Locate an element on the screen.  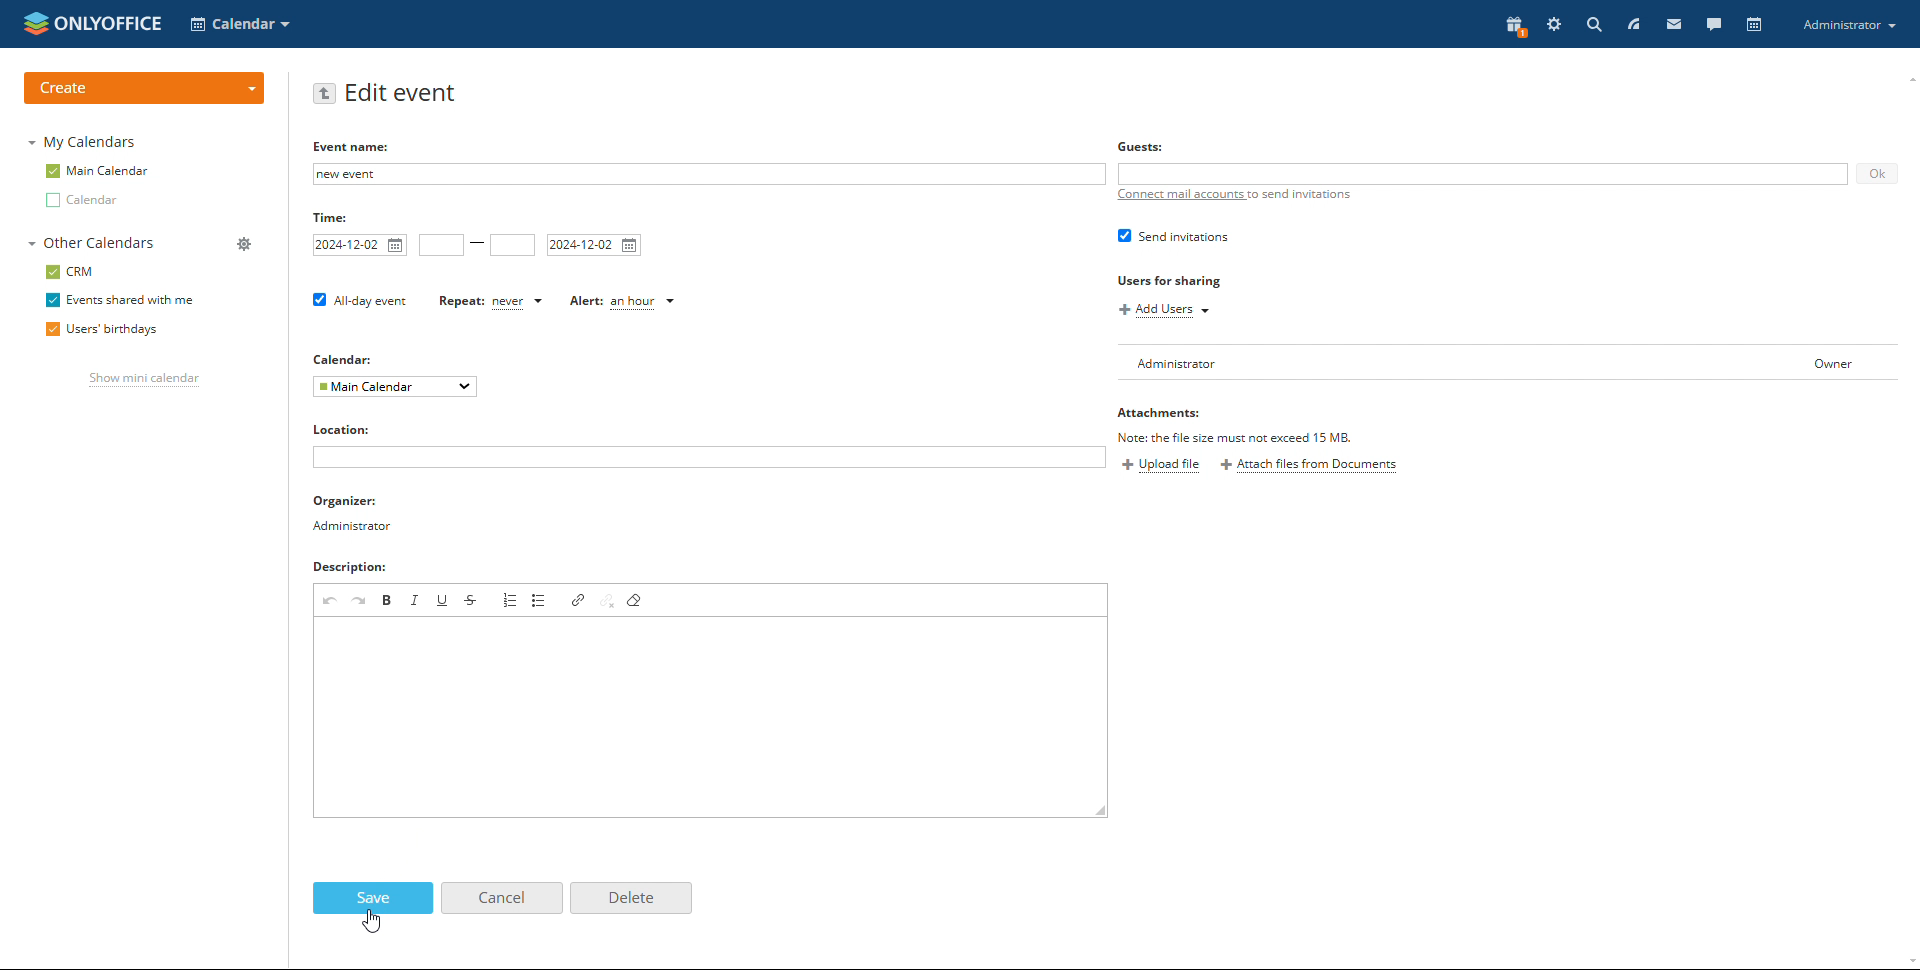
show mini calendar is located at coordinates (143, 379).